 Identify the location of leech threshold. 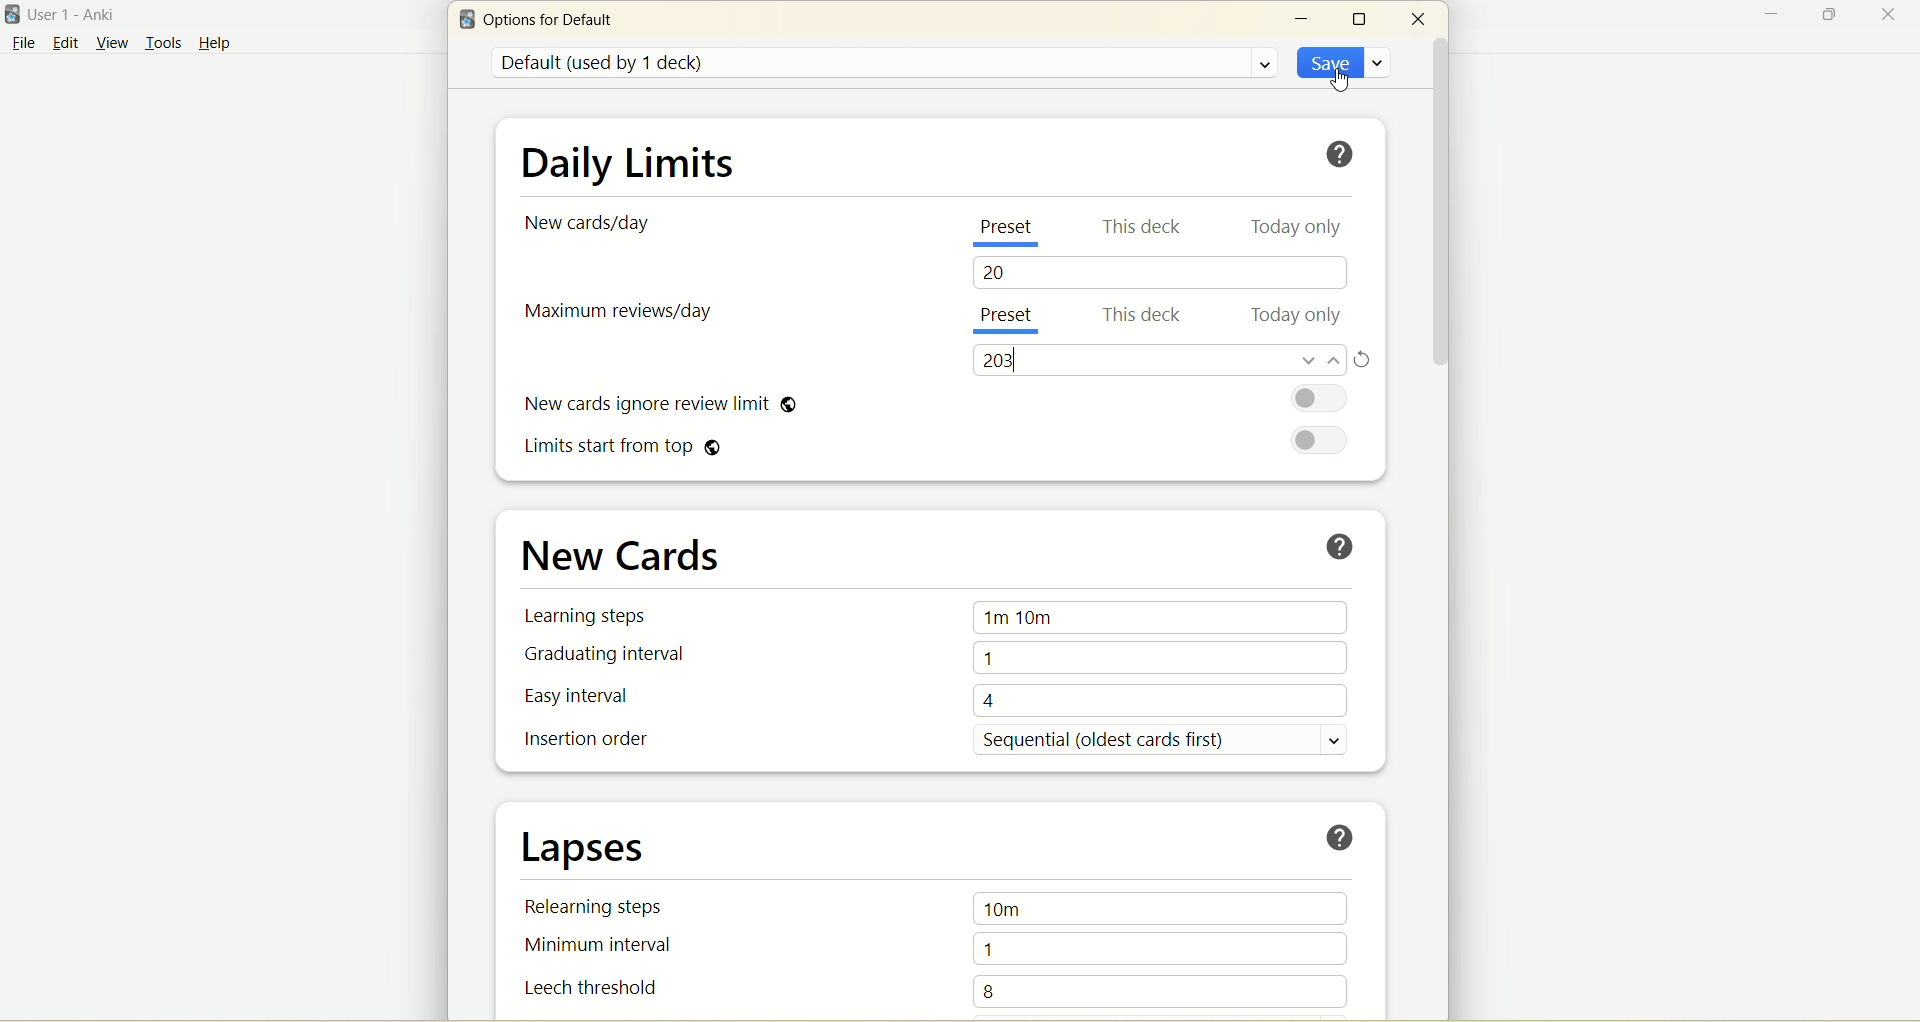
(598, 985).